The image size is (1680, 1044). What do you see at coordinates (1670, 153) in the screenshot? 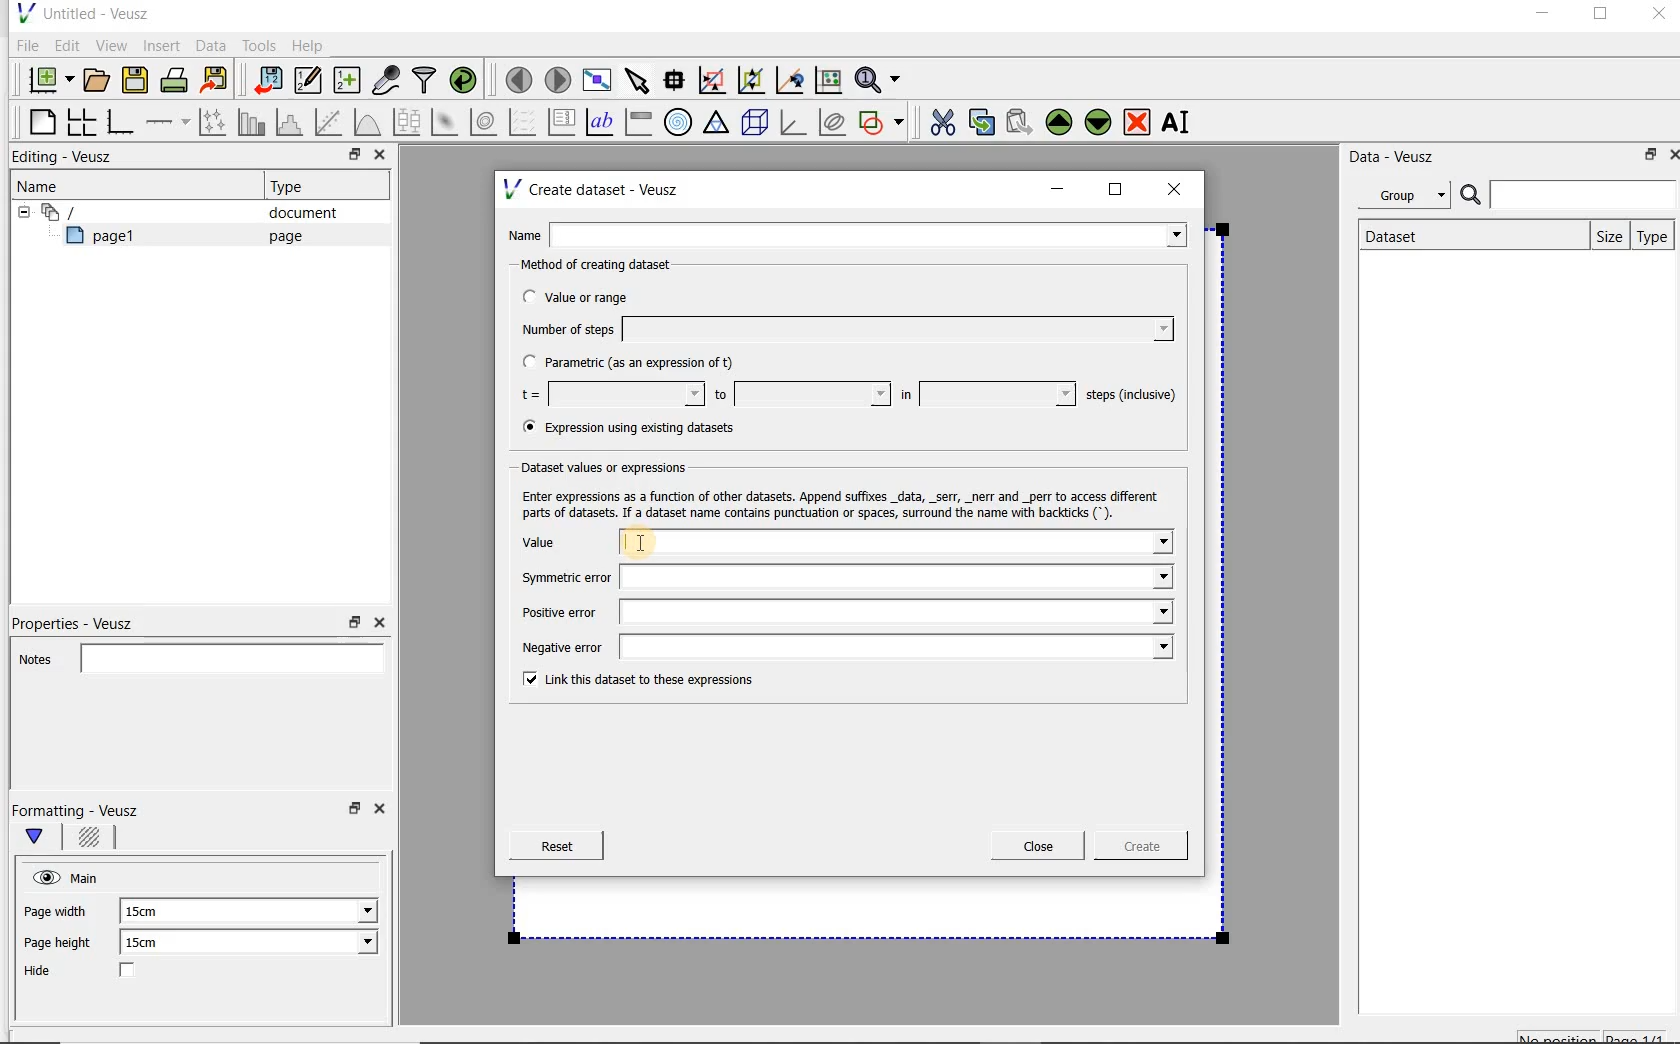
I see `Close` at bounding box center [1670, 153].